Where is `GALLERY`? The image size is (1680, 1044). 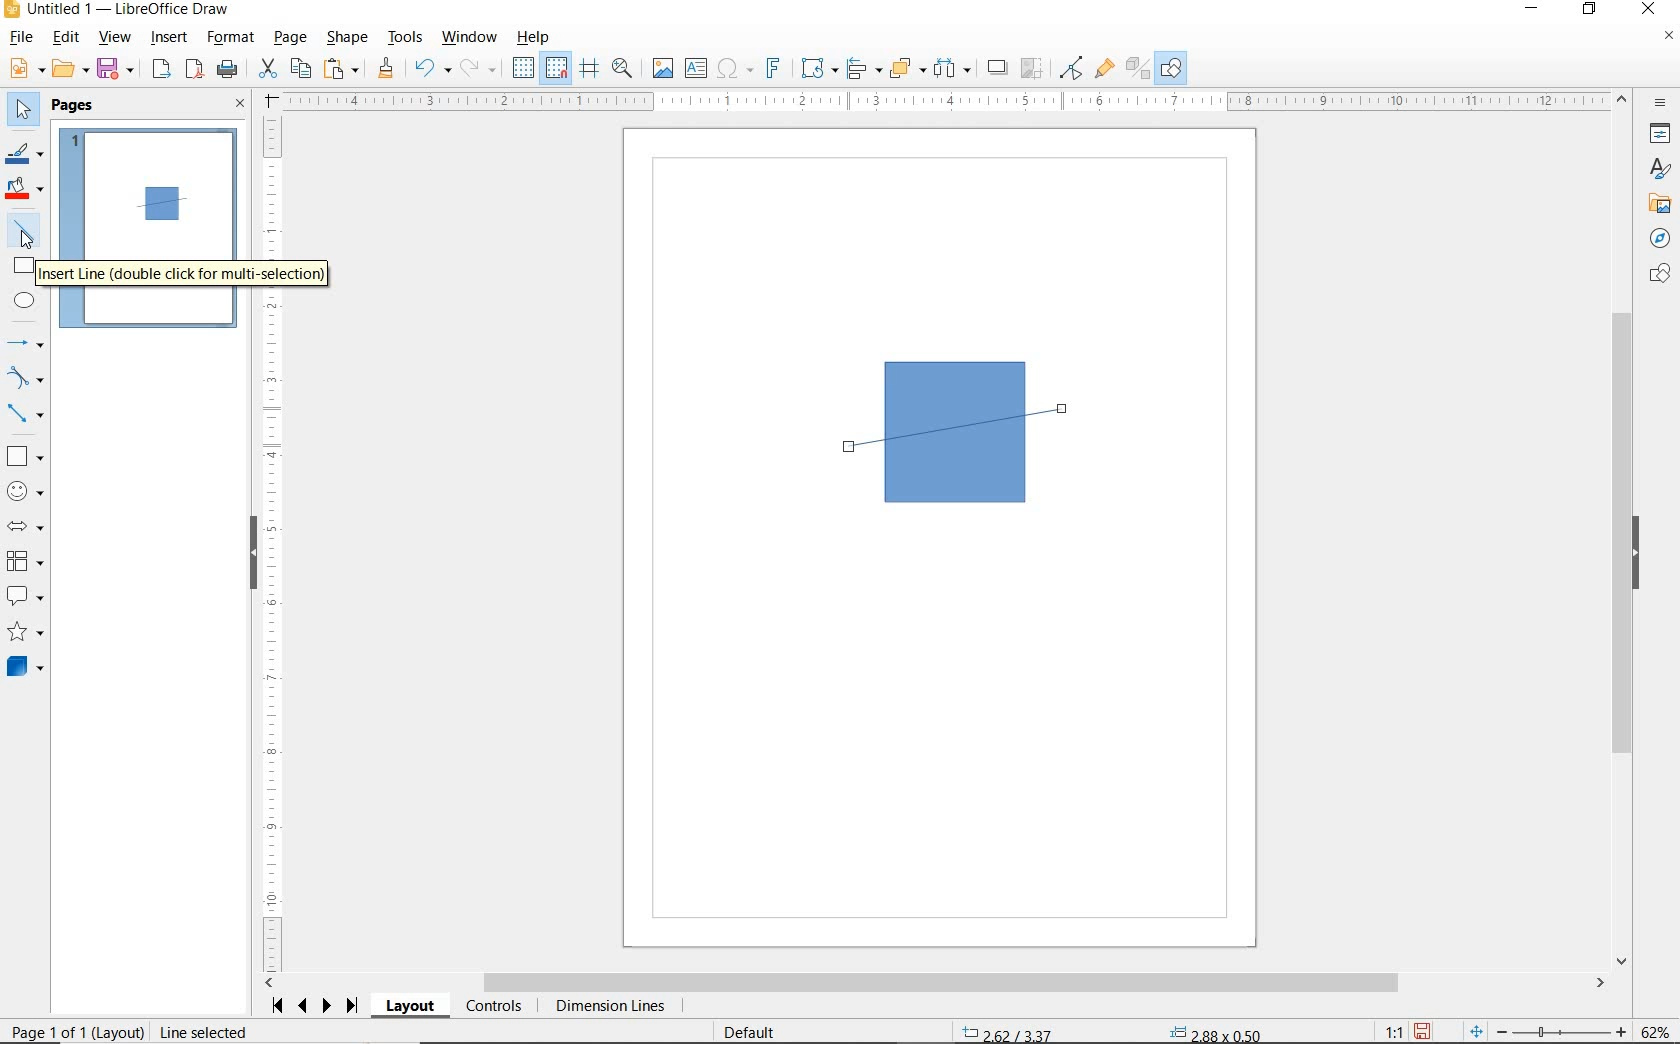 GALLERY is located at coordinates (1657, 202).